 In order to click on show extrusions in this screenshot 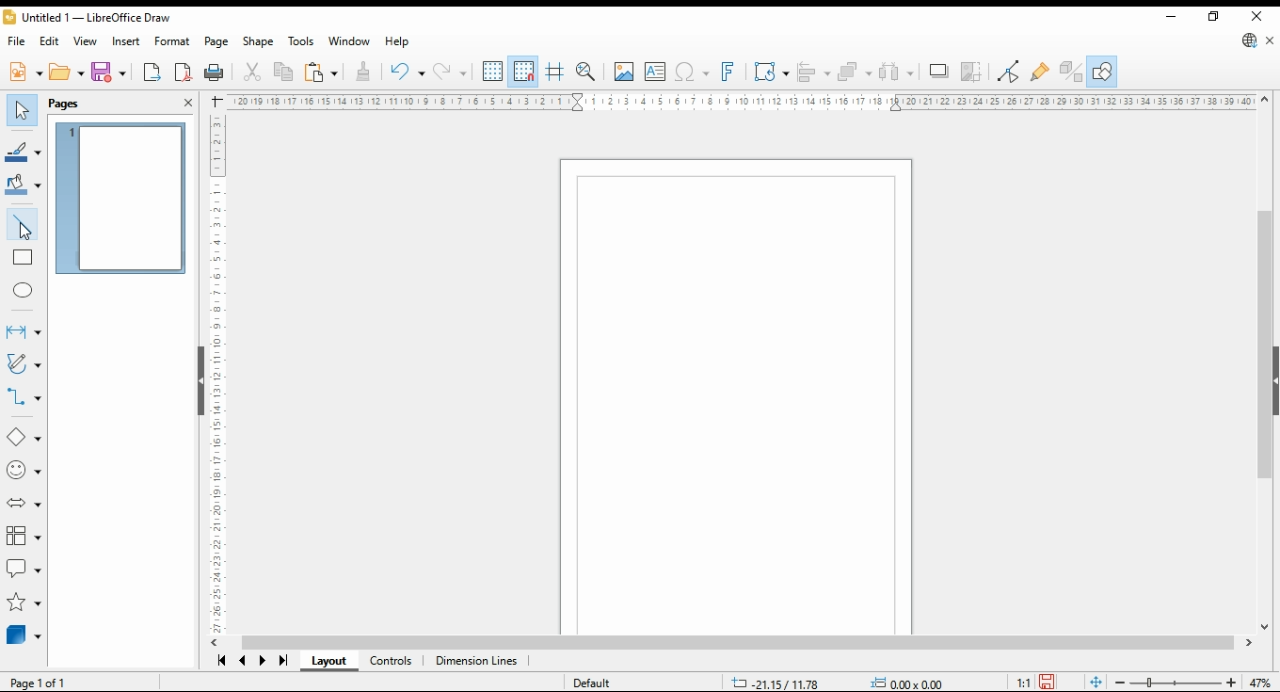, I will do `click(1070, 71)`.